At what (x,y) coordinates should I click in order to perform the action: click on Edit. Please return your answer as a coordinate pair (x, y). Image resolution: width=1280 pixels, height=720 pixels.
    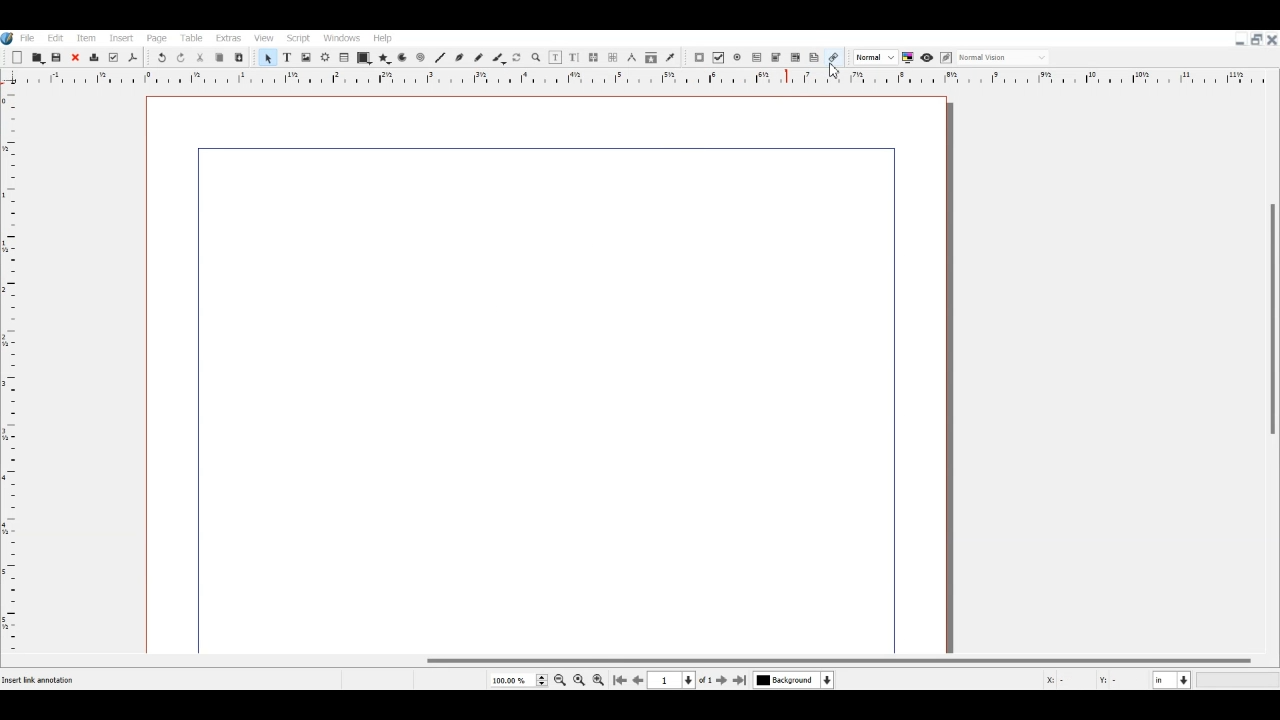
    Looking at the image, I should click on (54, 37).